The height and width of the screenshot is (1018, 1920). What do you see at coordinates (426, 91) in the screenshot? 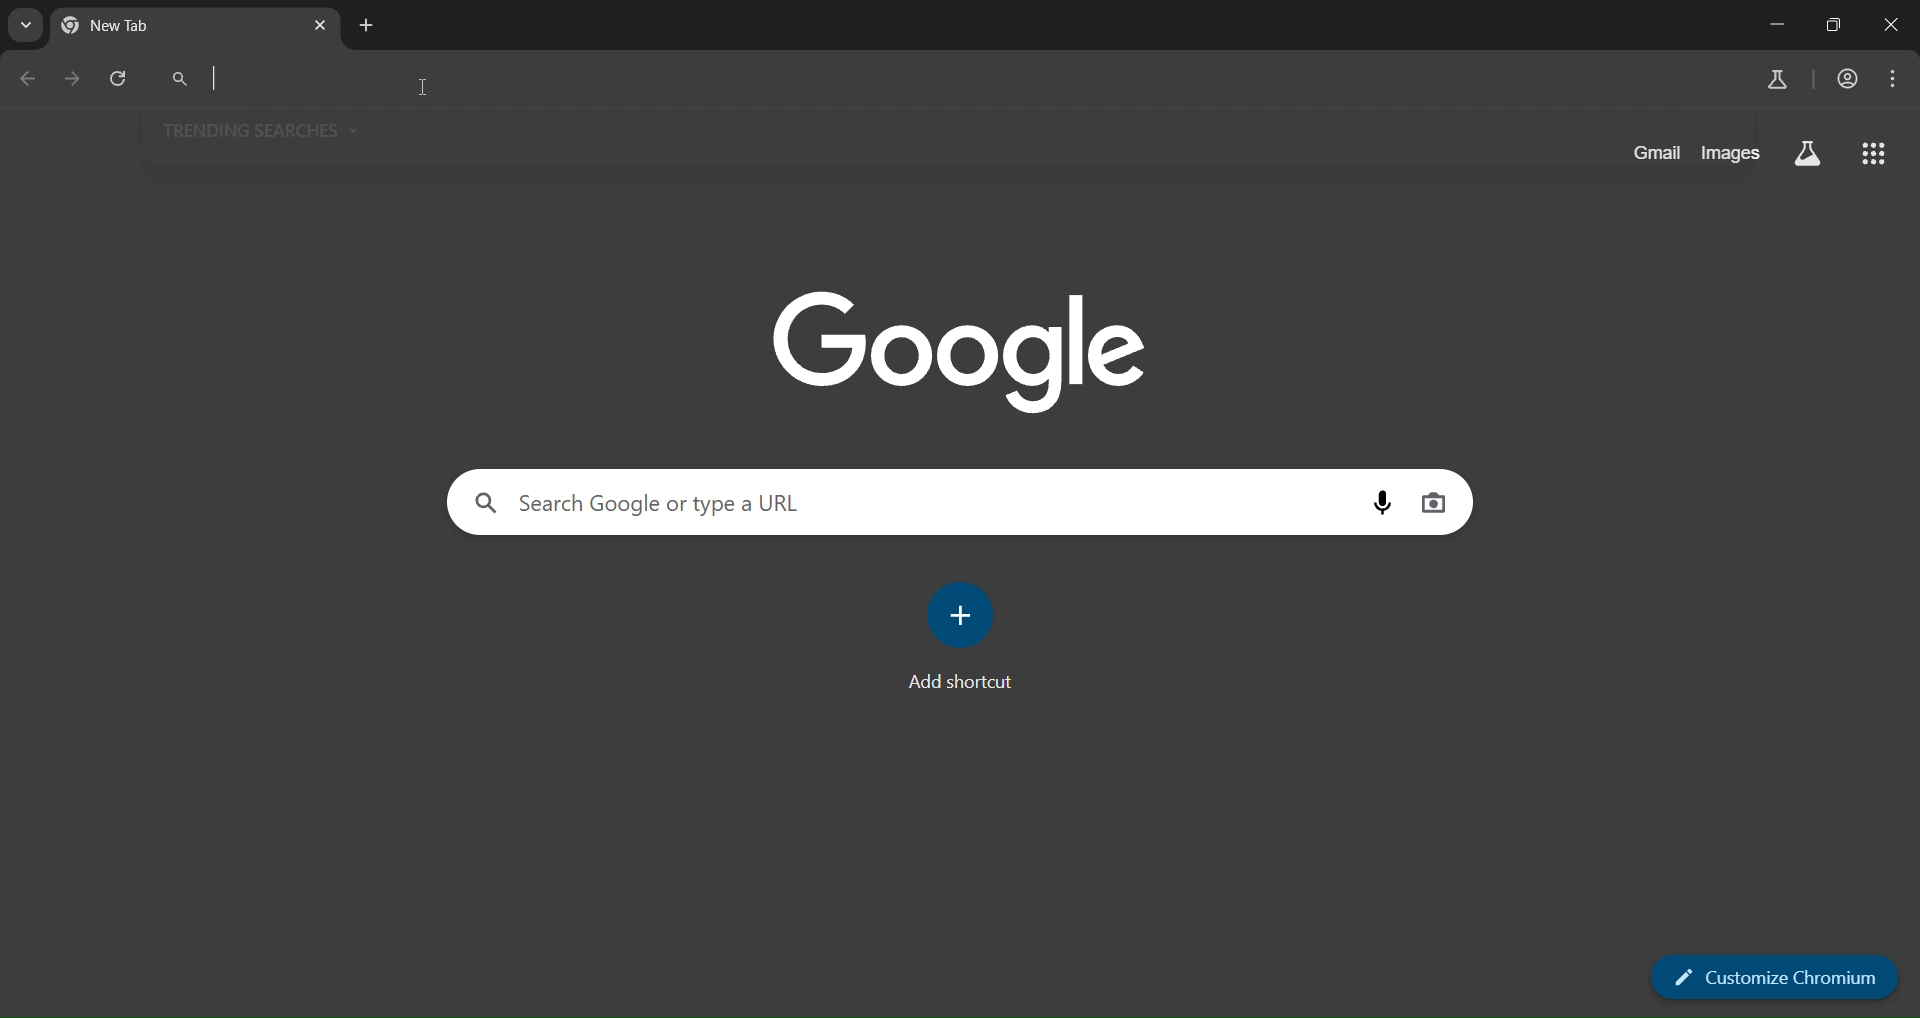
I see `cursor` at bounding box center [426, 91].